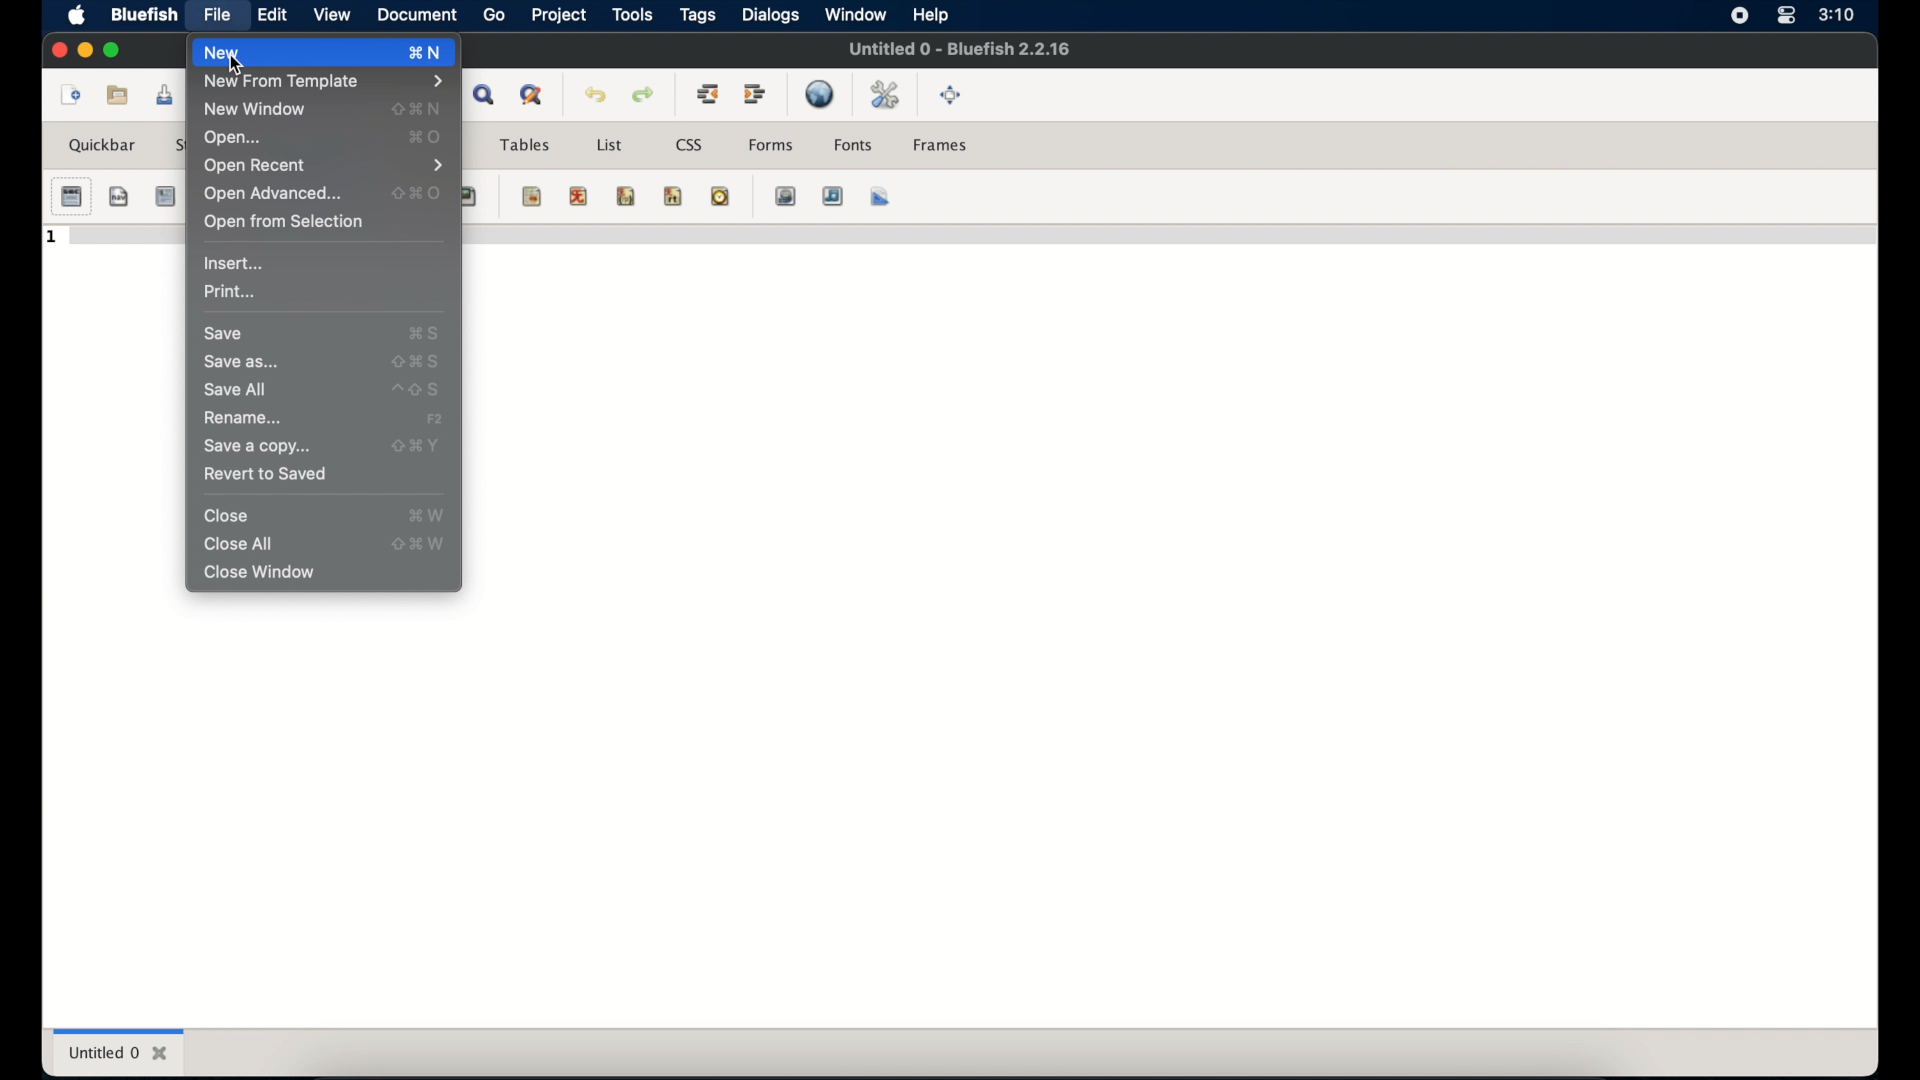 The height and width of the screenshot is (1080, 1920). What do you see at coordinates (57, 50) in the screenshot?
I see `close` at bounding box center [57, 50].